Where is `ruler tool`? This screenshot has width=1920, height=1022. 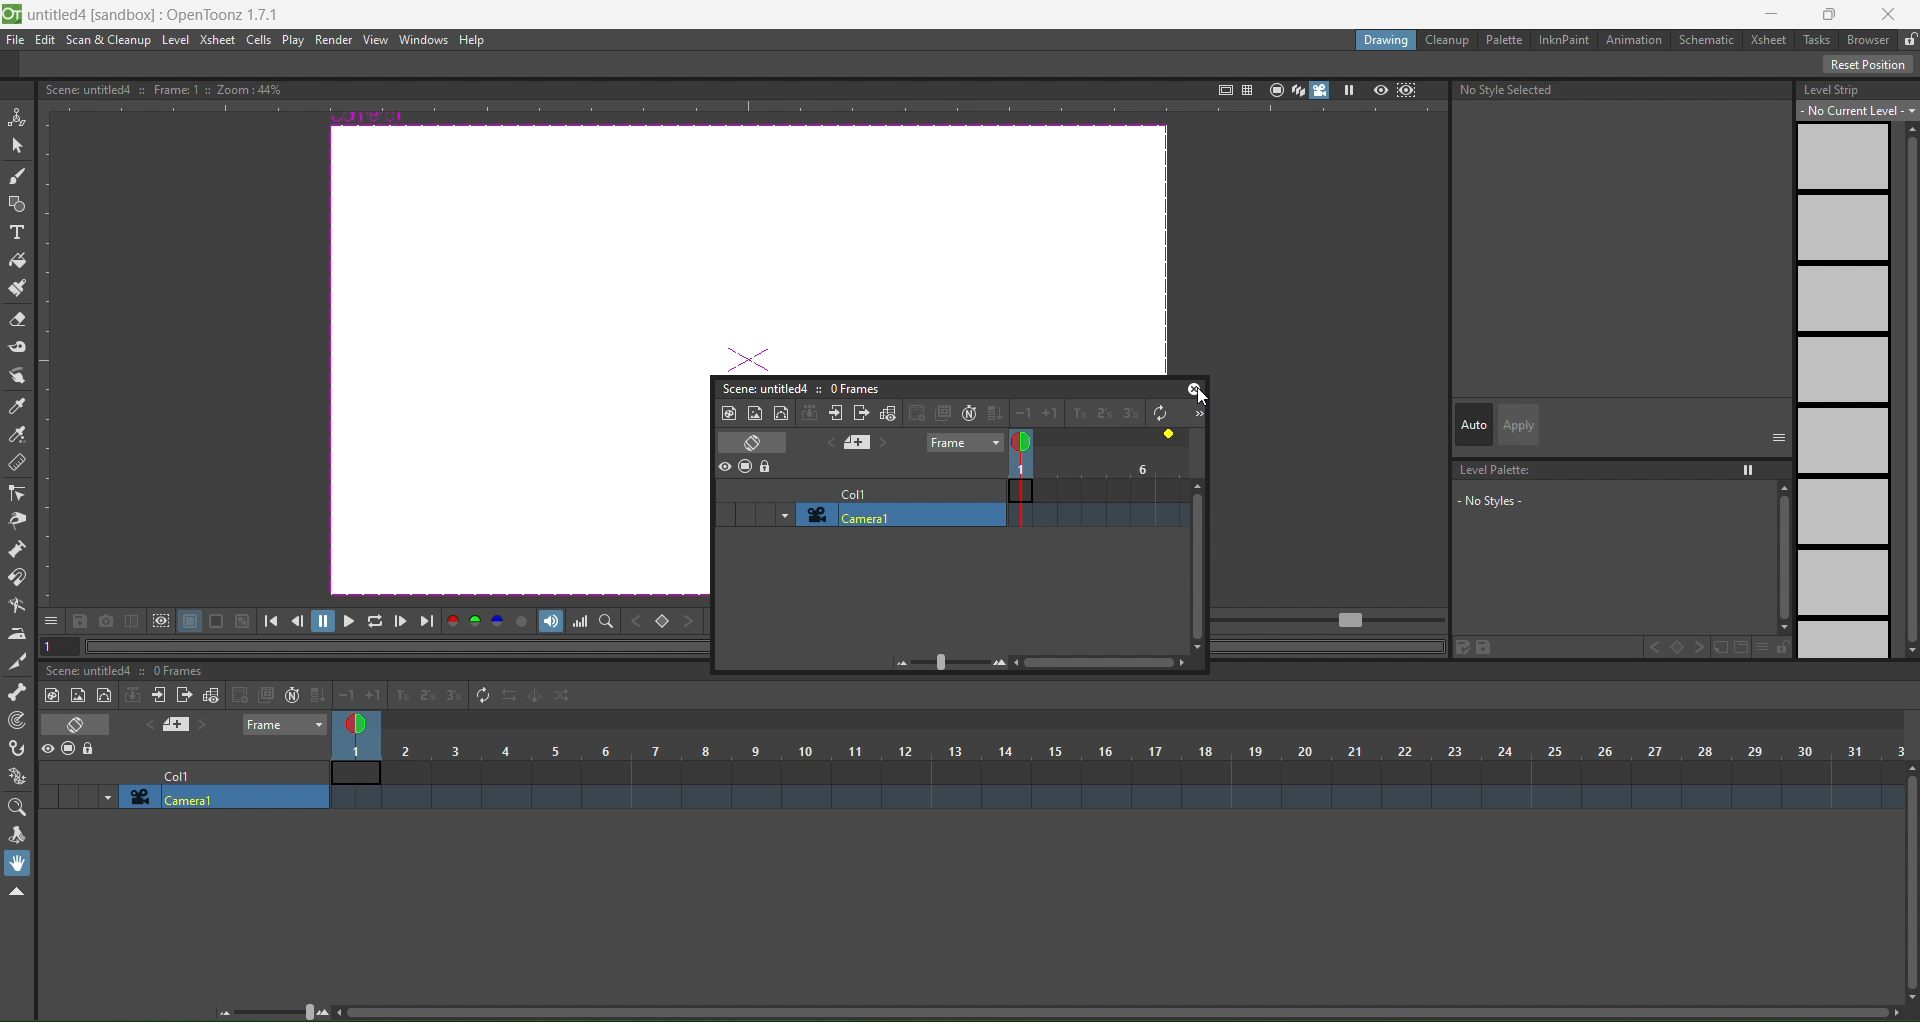 ruler tool is located at coordinates (15, 462).